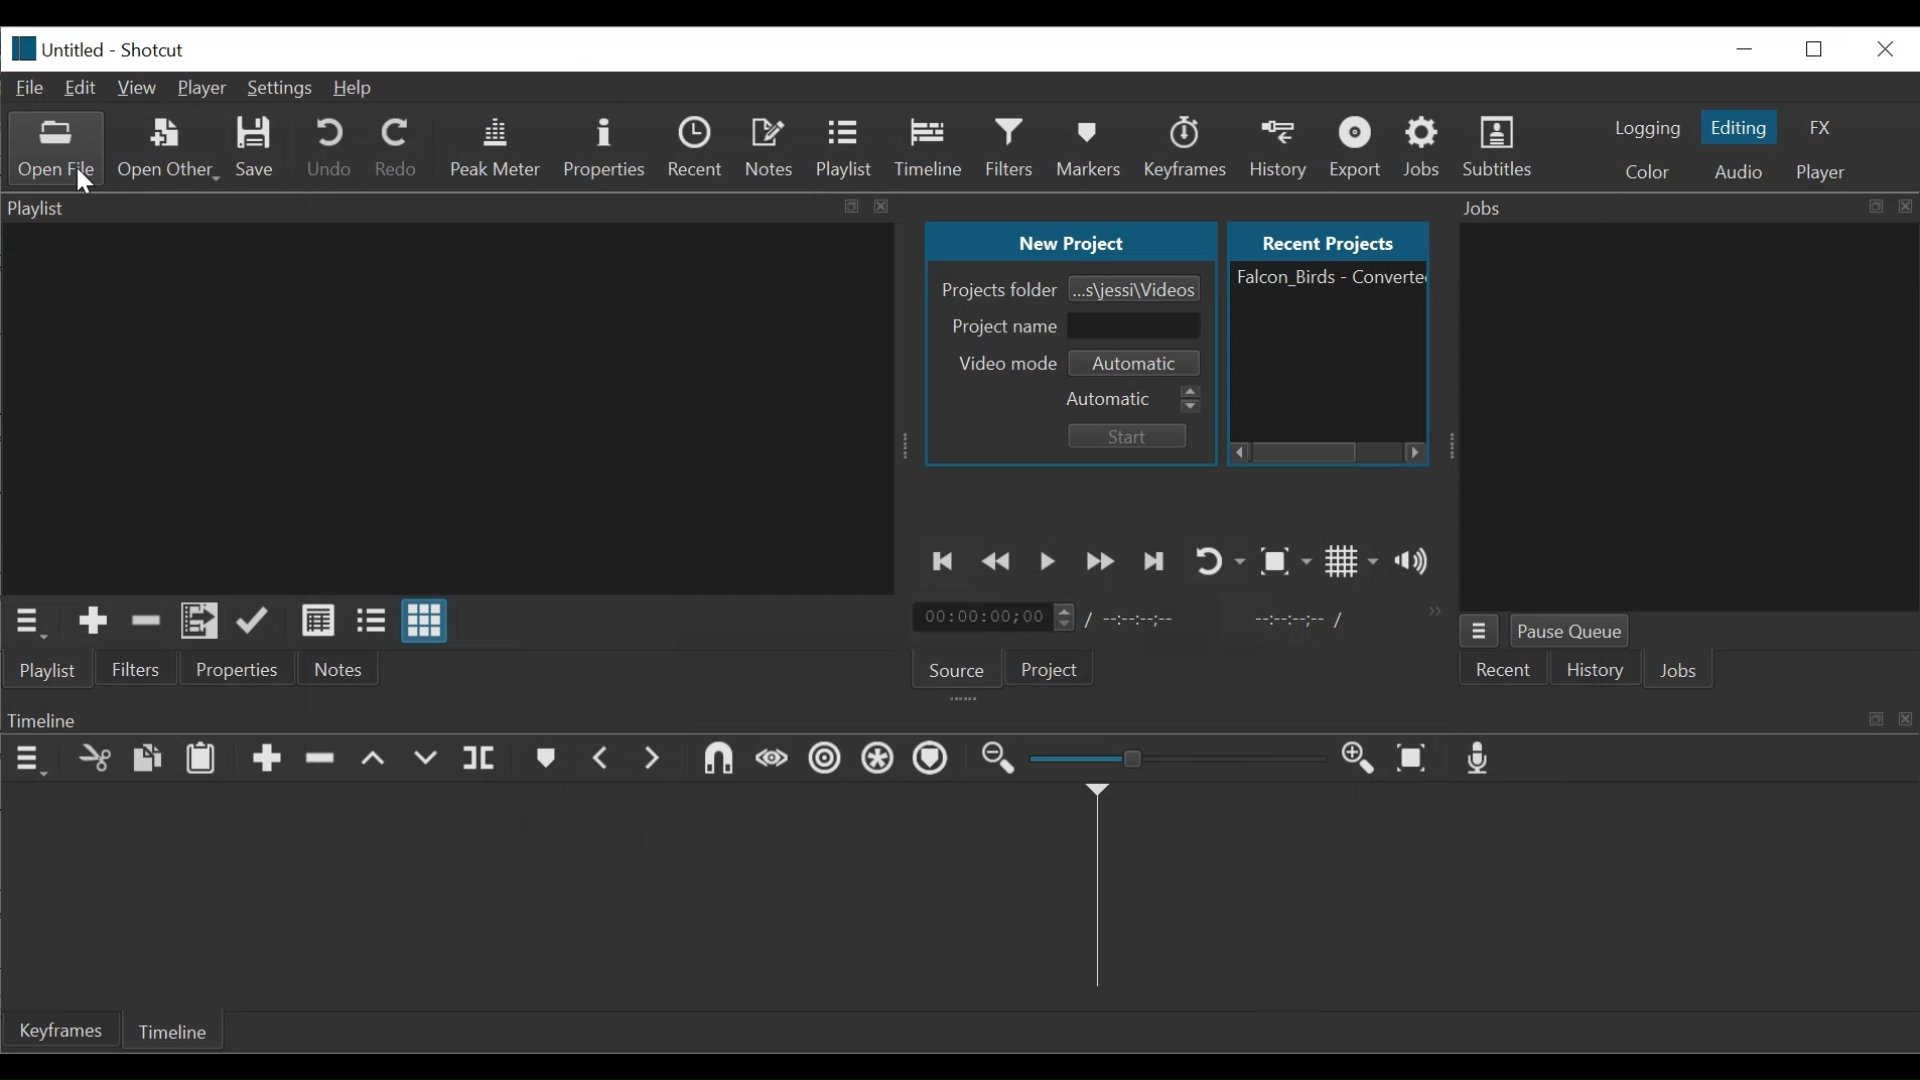  What do you see at coordinates (1135, 620) in the screenshot?
I see `Total duration` at bounding box center [1135, 620].